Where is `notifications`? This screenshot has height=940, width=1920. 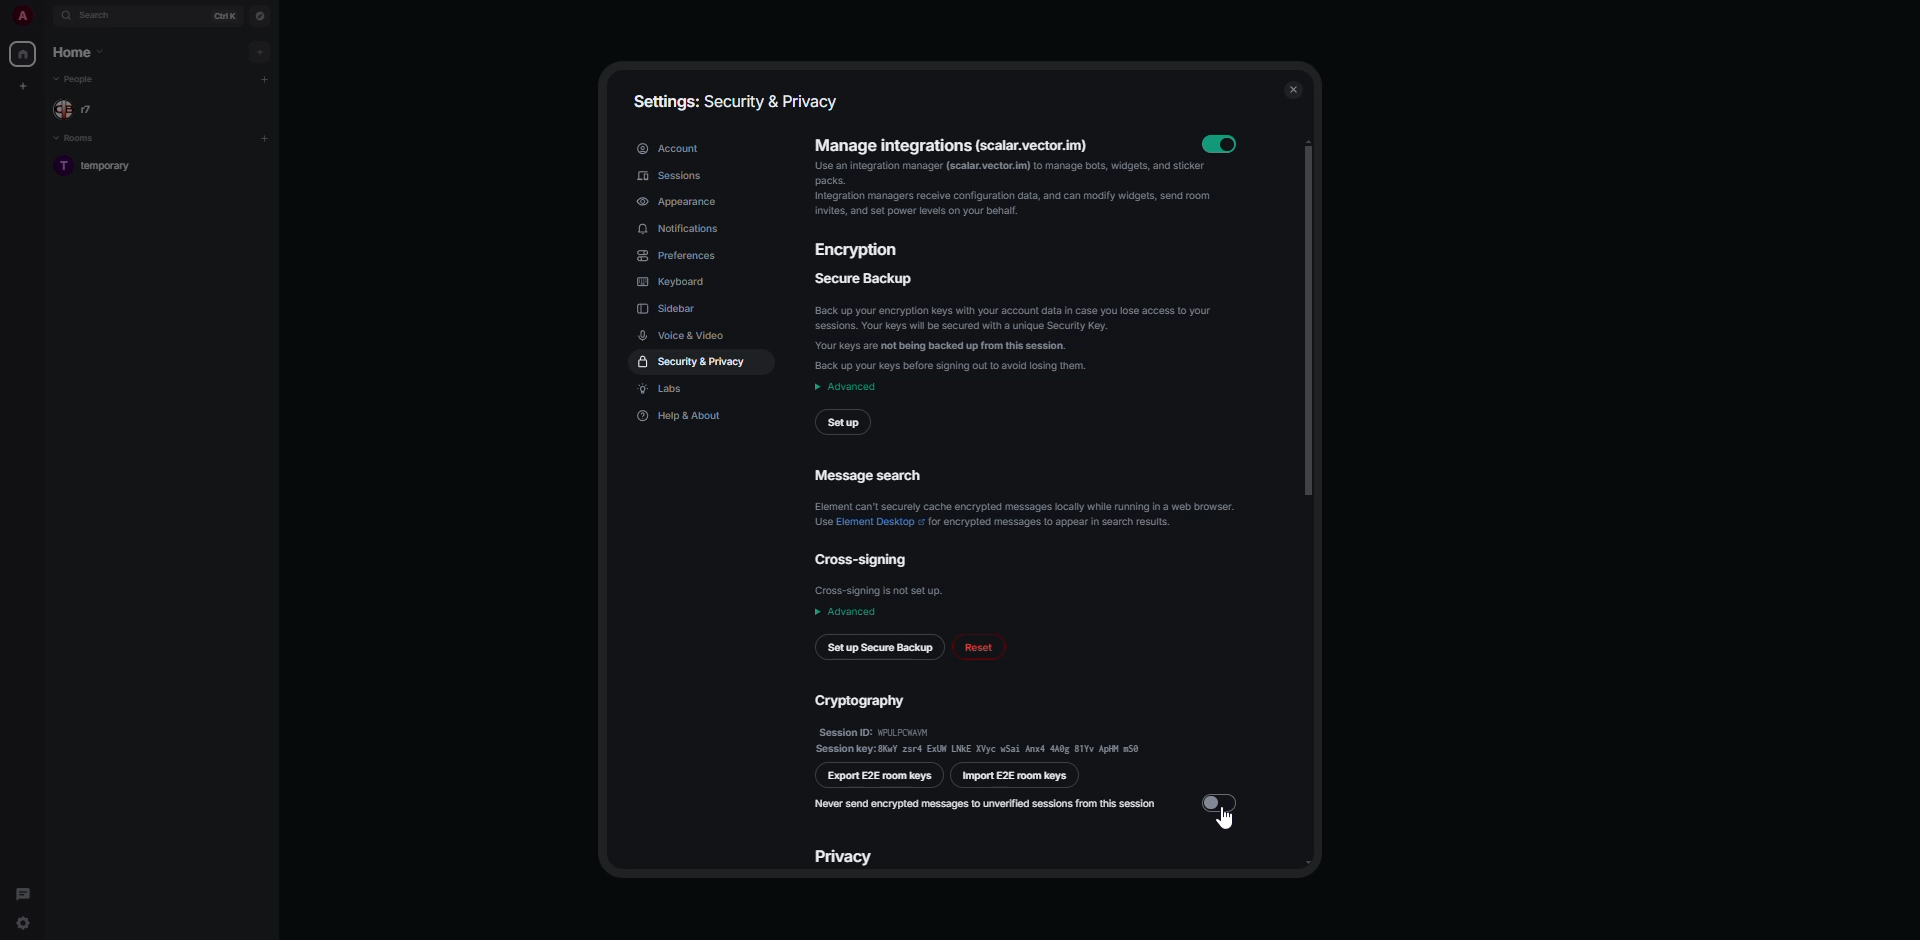
notifications is located at coordinates (681, 231).